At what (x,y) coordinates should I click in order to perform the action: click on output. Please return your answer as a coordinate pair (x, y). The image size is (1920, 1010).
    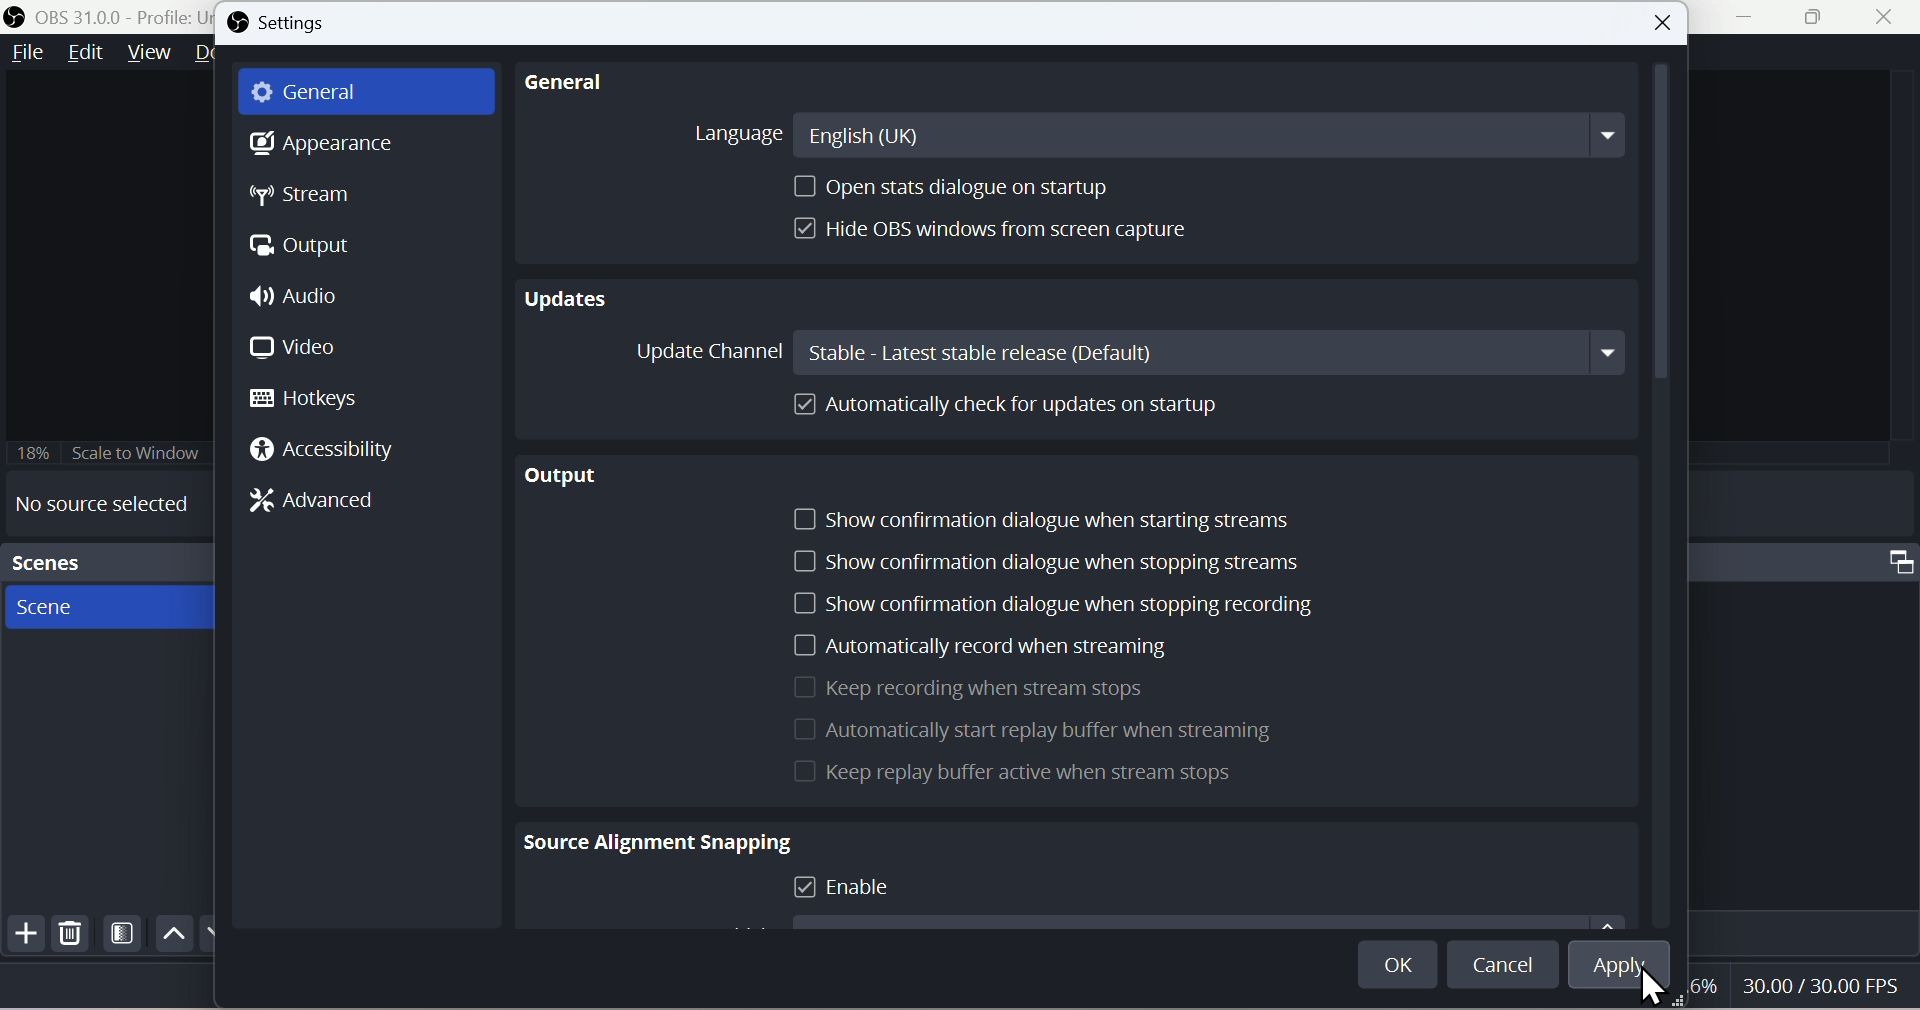
    Looking at the image, I should click on (556, 475).